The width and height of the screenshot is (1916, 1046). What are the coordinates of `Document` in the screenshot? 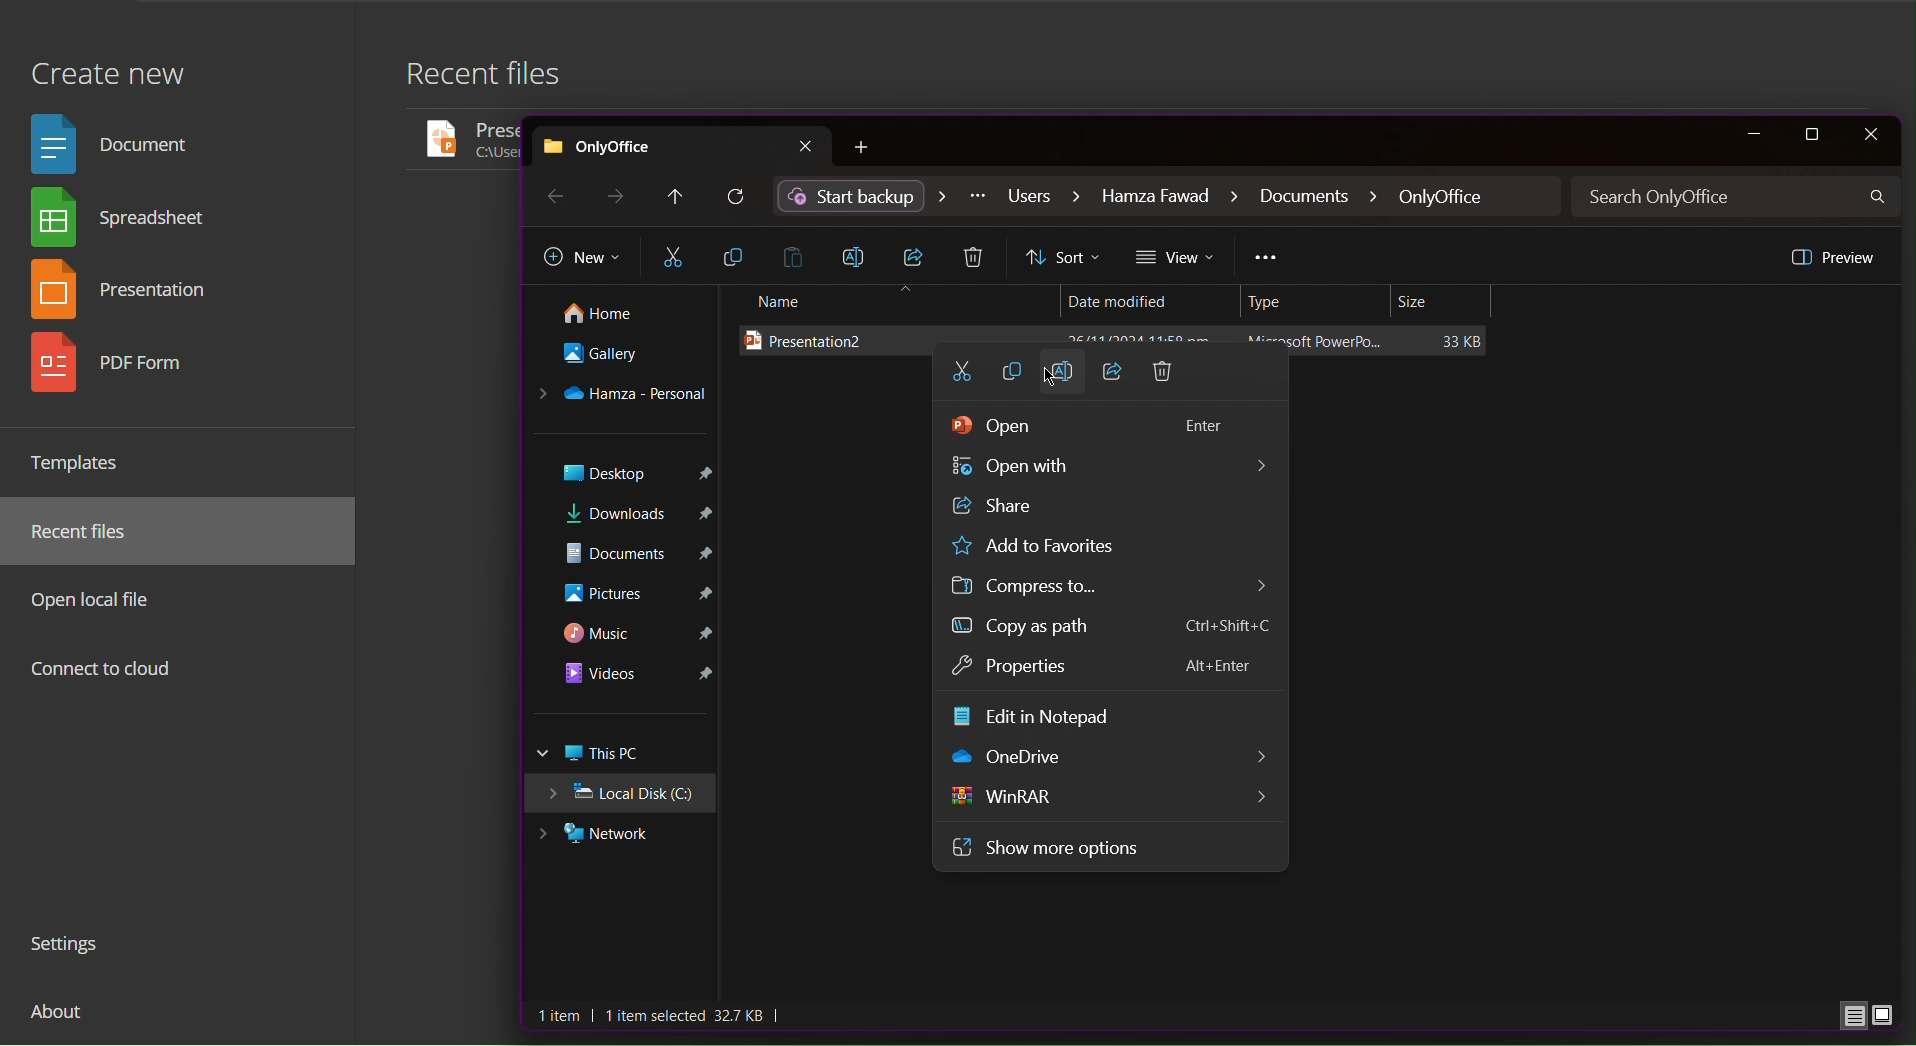 It's located at (118, 142).